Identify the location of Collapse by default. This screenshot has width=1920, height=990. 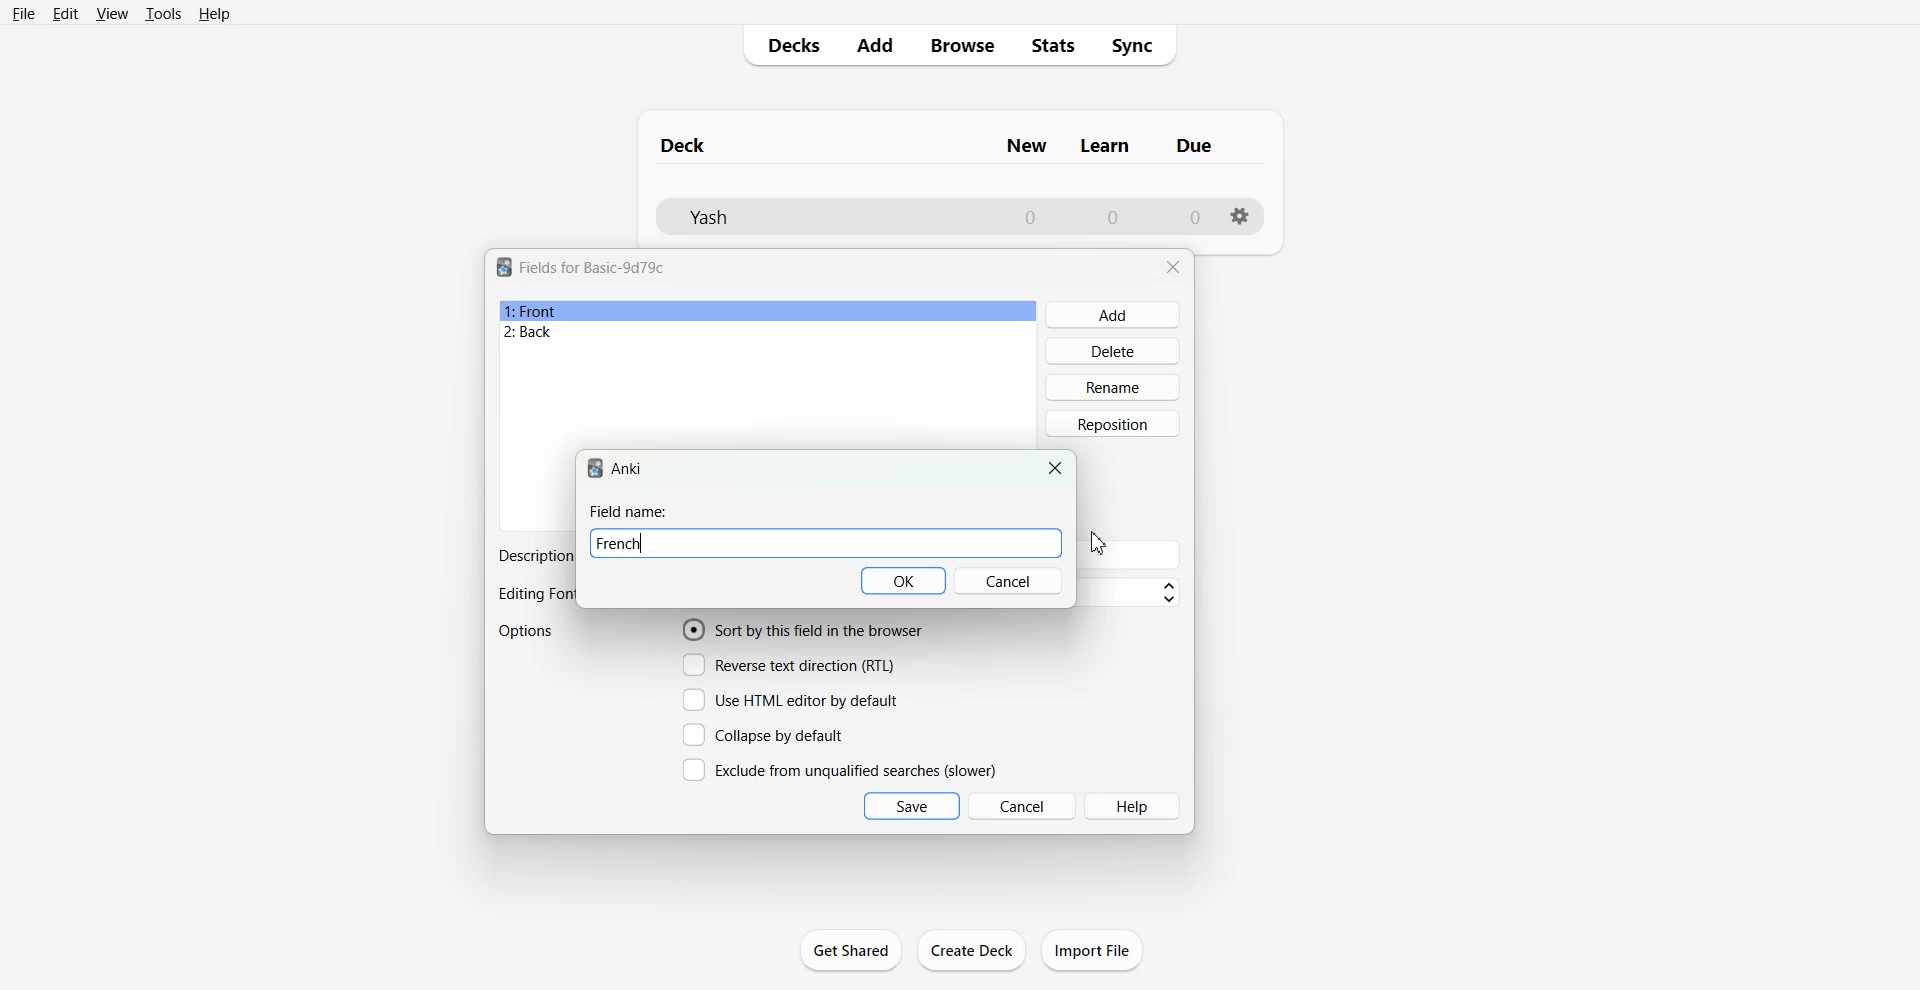
(767, 734).